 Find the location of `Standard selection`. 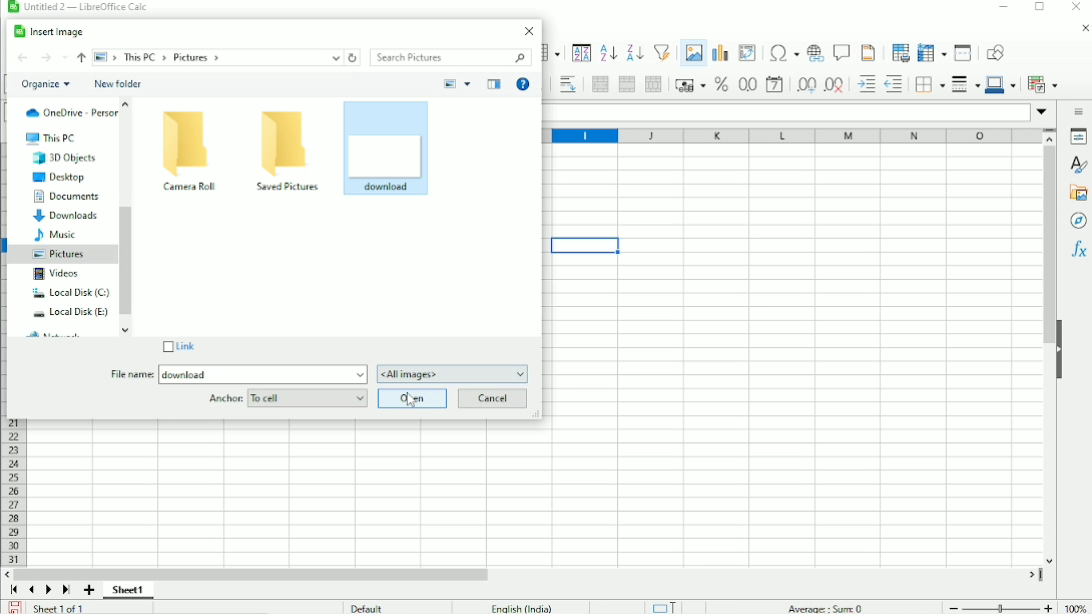

Standard selection is located at coordinates (667, 606).